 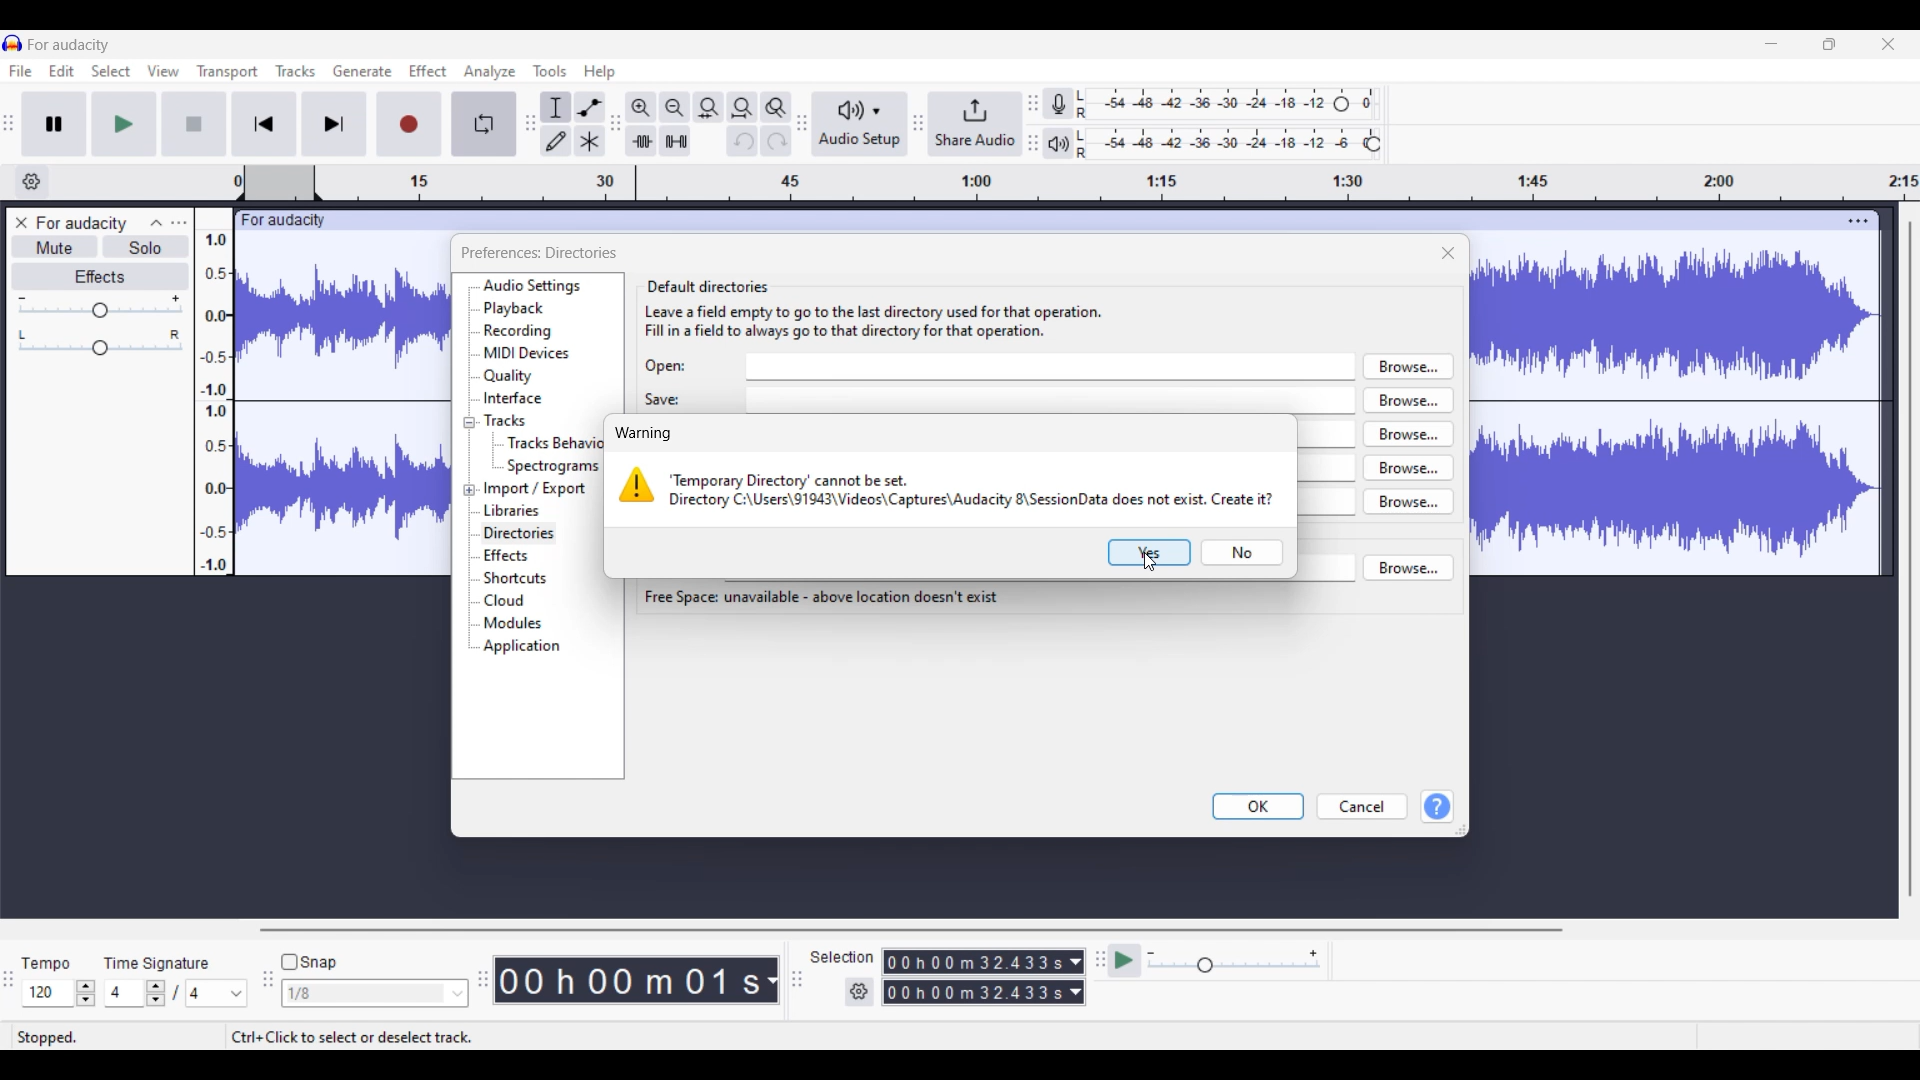 I want to click on Generate menu, so click(x=362, y=71).